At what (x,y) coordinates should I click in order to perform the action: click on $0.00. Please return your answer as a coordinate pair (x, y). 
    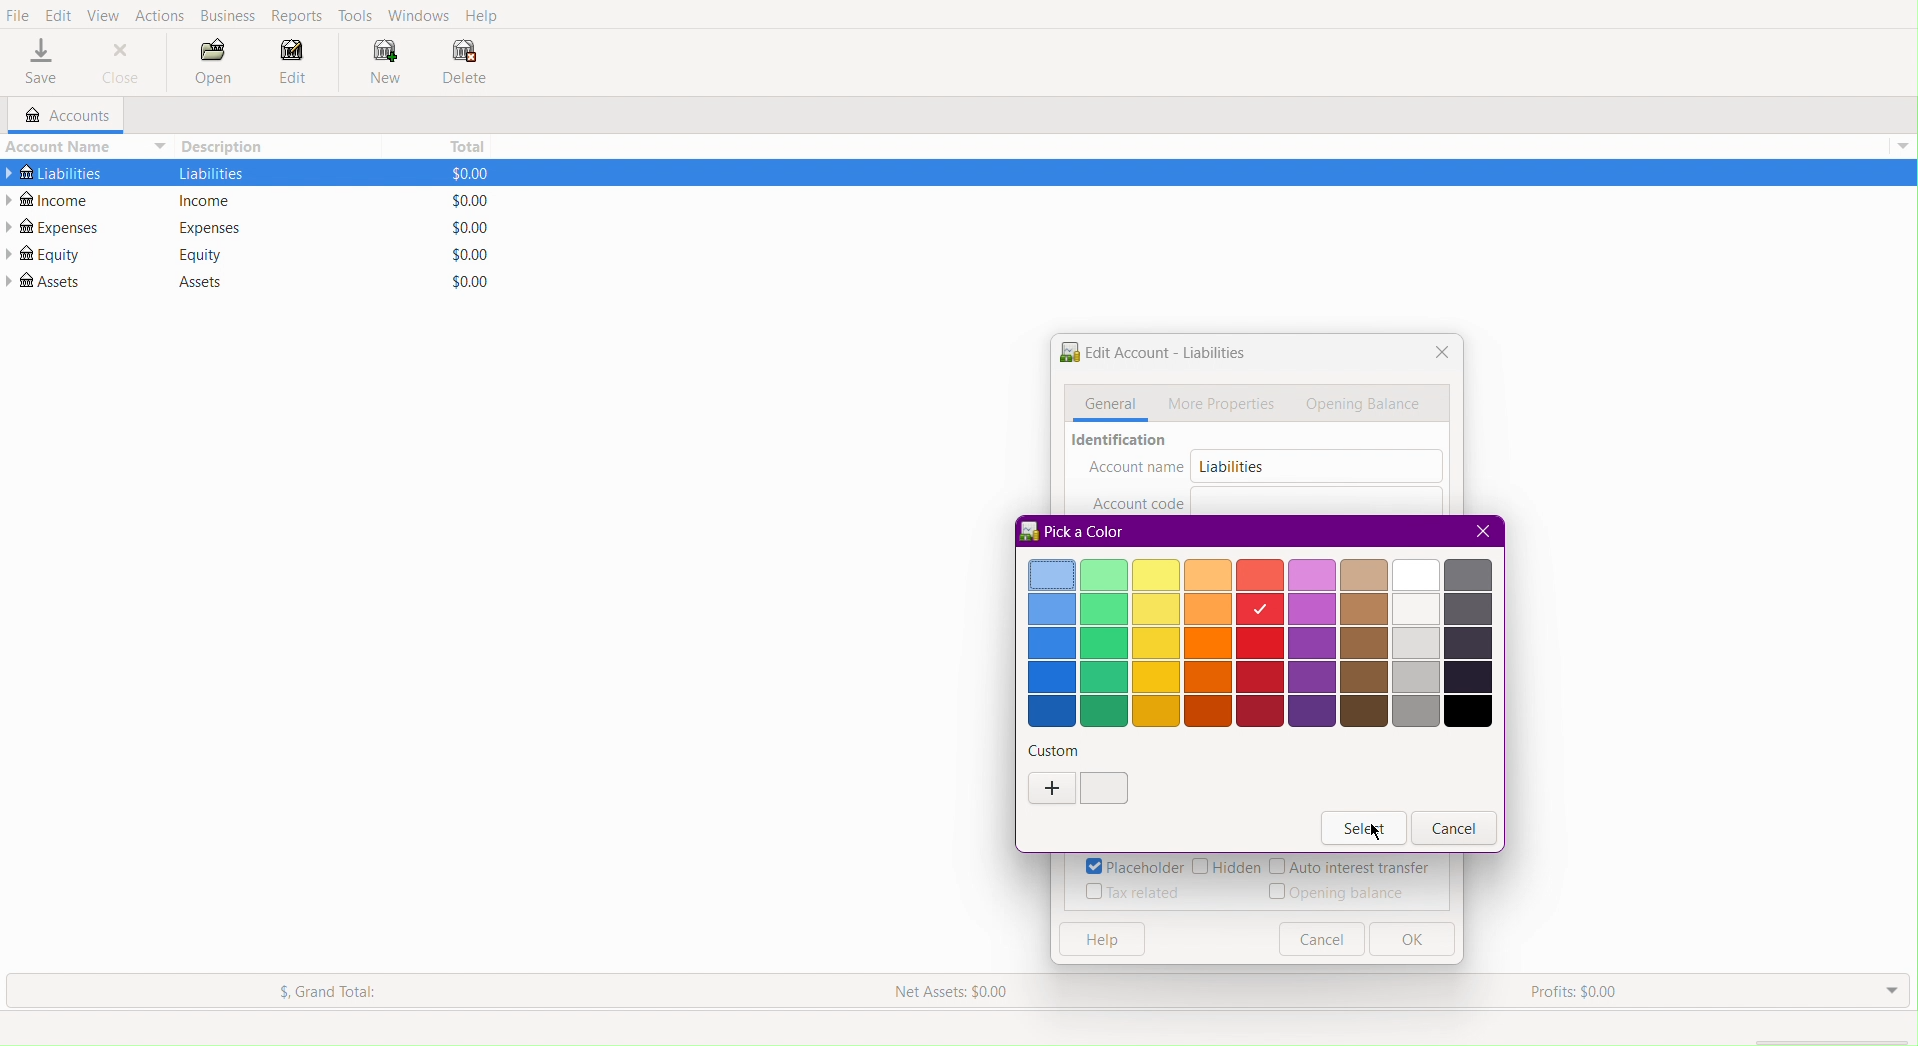
    Looking at the image, I should click on (461, 281).